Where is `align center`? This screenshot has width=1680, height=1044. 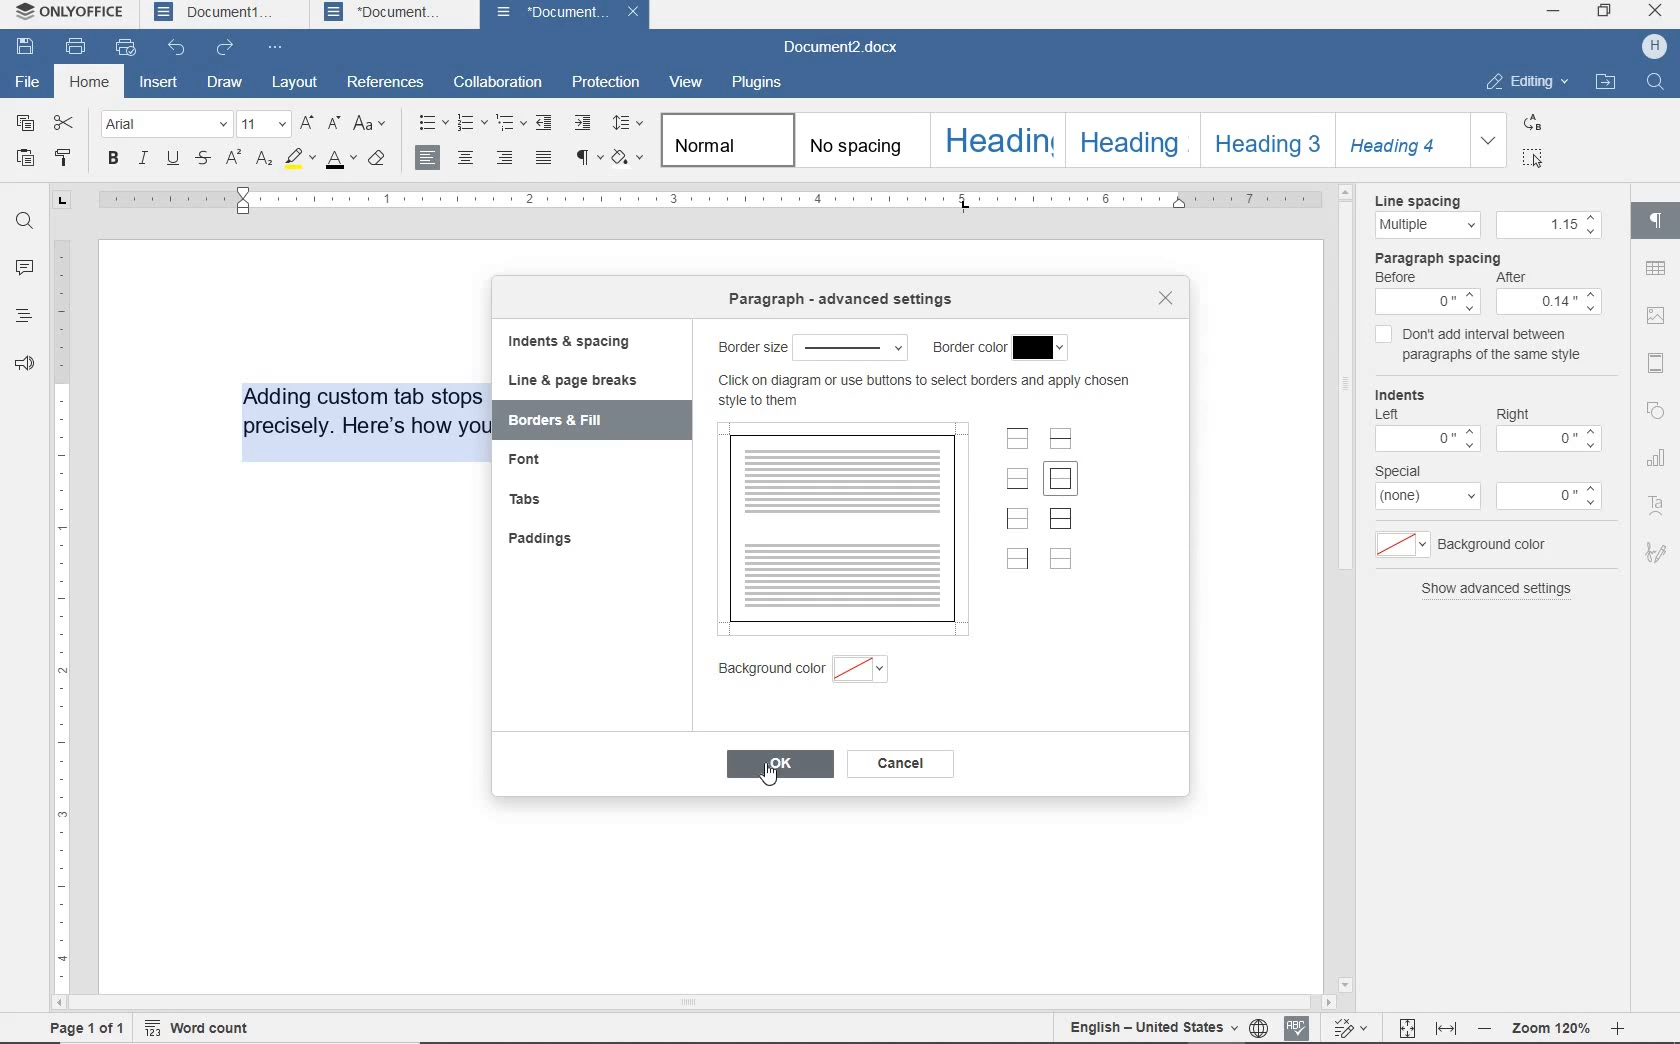
align center is located at coordinates (466, 157).